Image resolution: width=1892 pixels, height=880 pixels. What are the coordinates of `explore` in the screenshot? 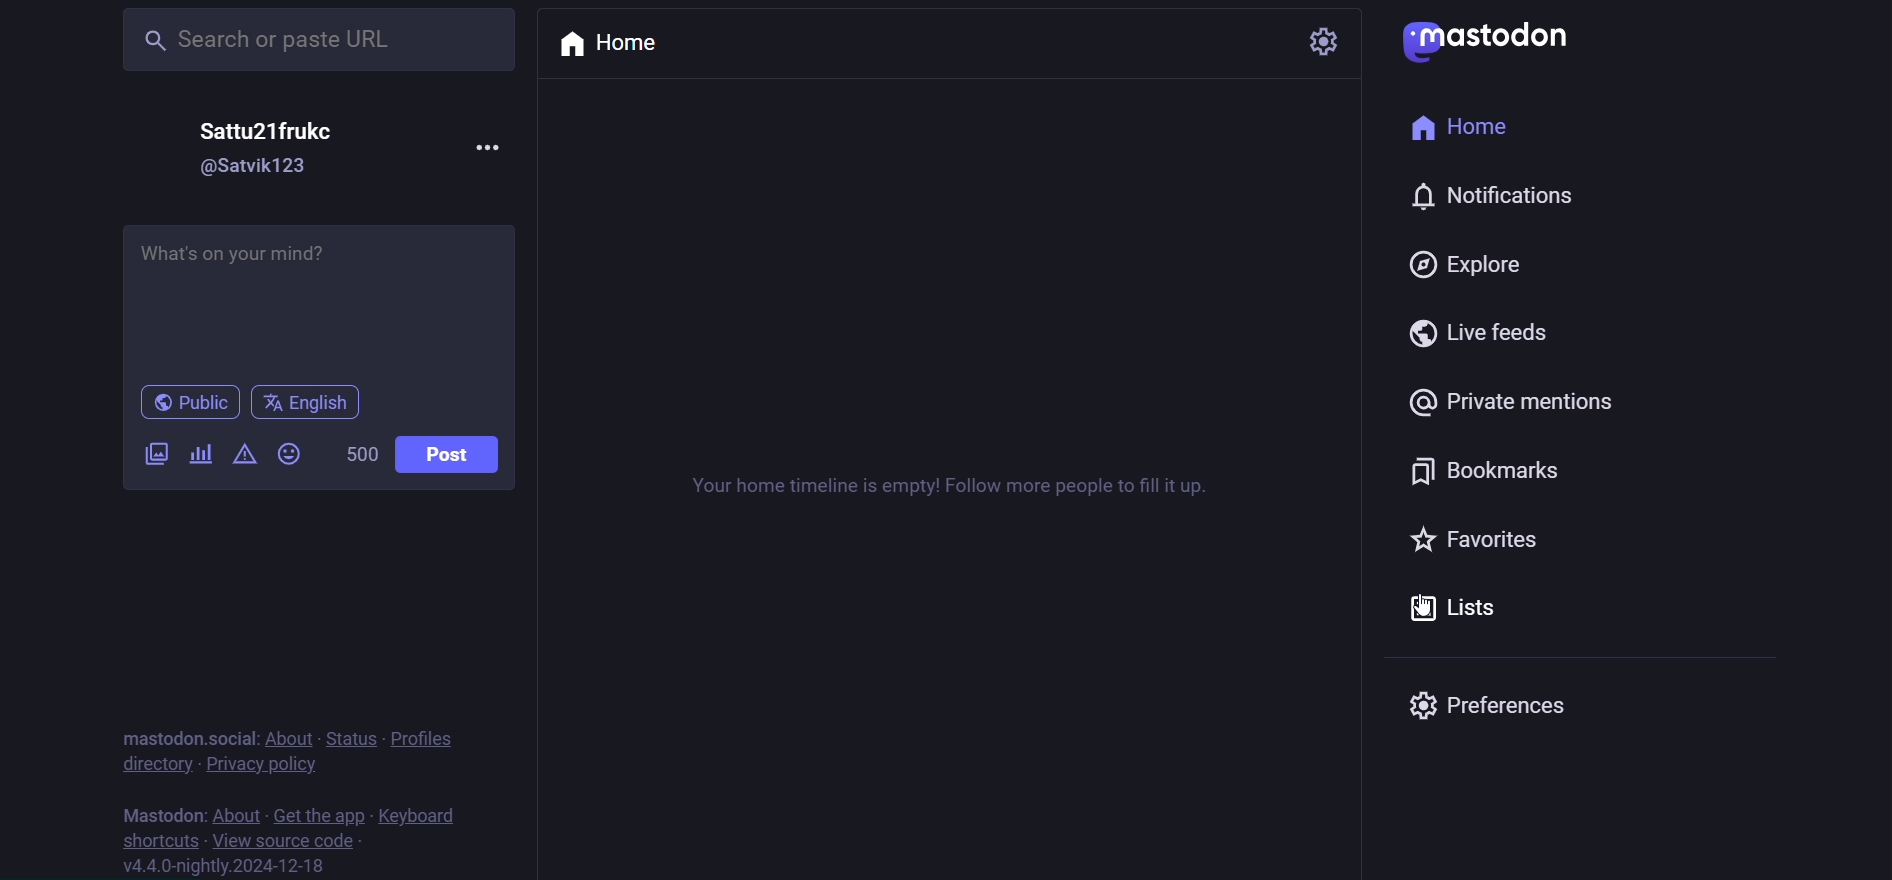 It's located at (1466, 261).